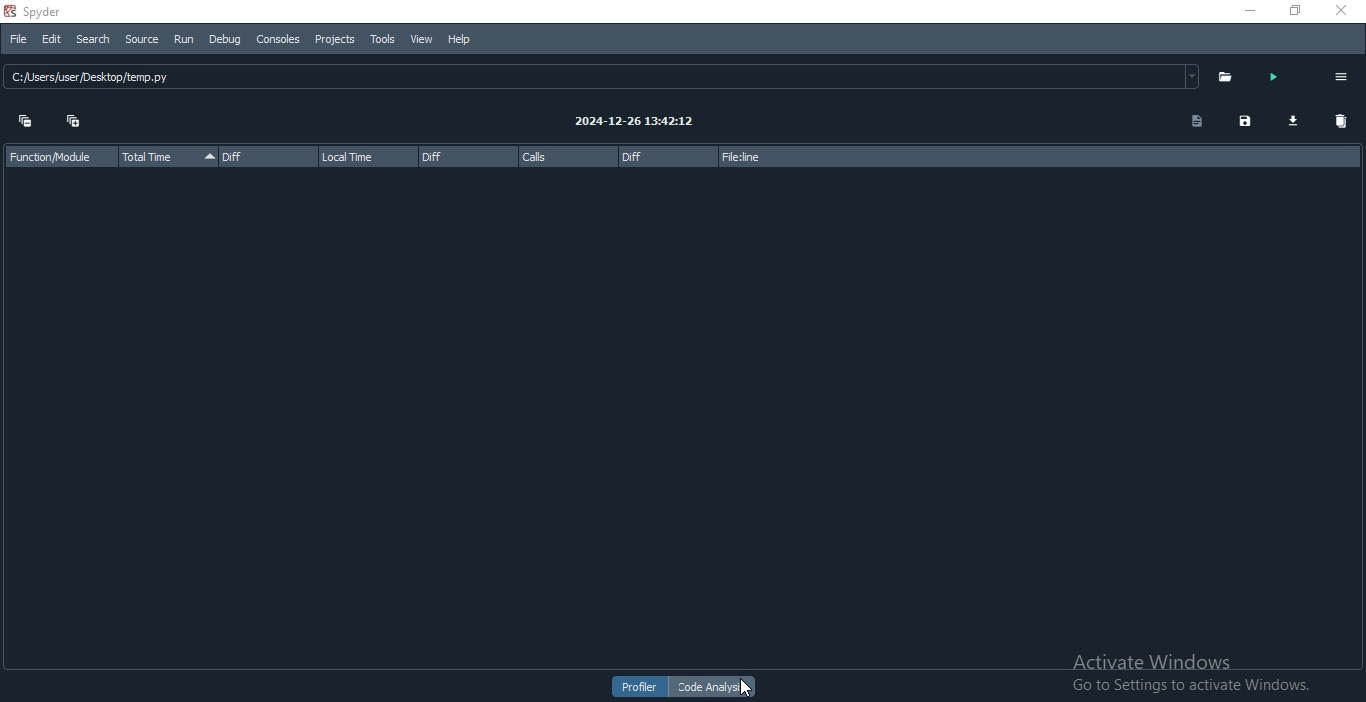 The image size is (1366, 702). What do you see at coordinates (1349, 14) in the screenshot?
I see `close` at bounding box center [1349, 14].